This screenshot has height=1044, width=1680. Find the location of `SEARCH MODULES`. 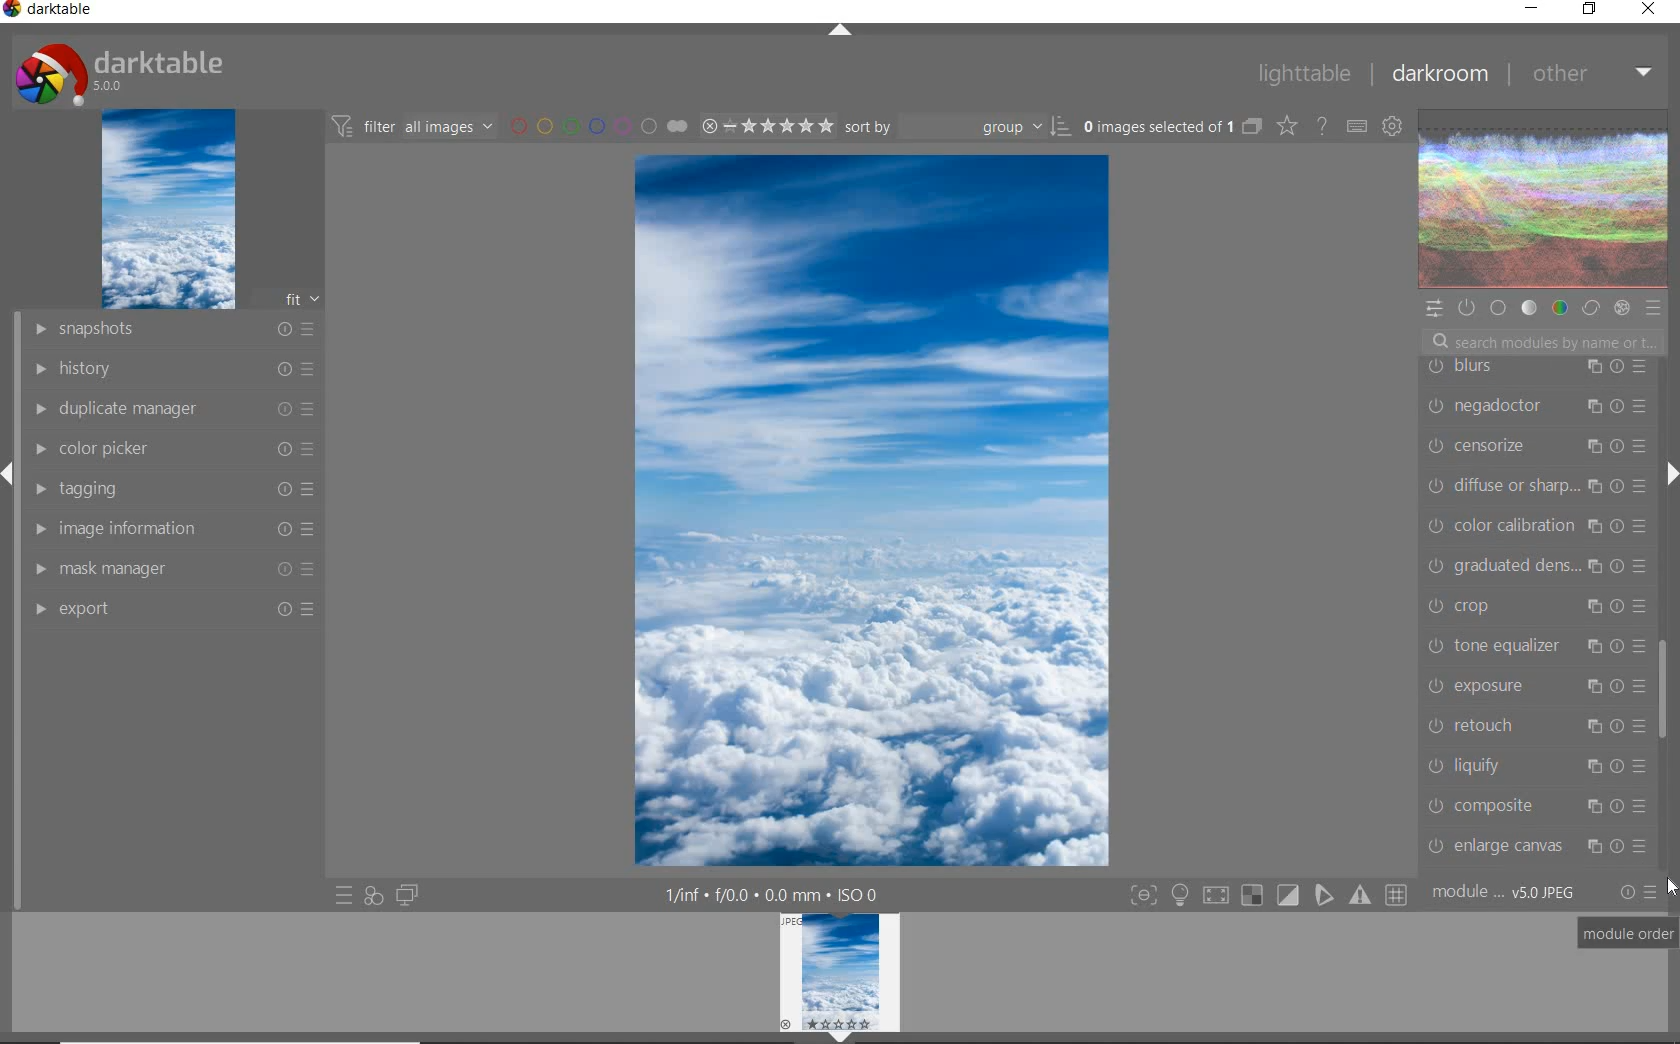

SEARCH MODULES is located at coordinates (1543, 342).